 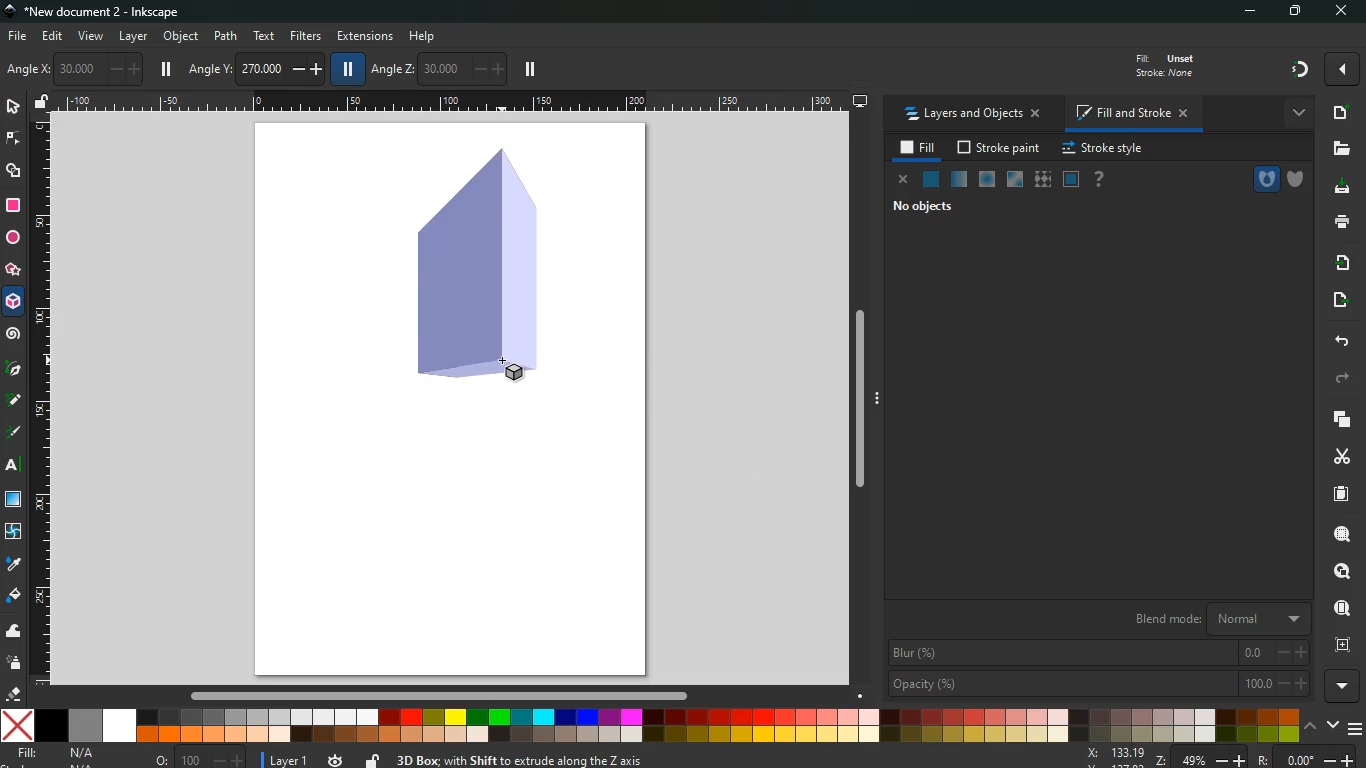 What do you see at coordinates (16, 696) in the screenshot?
I see `eraser` at bounding box center [16, 696].